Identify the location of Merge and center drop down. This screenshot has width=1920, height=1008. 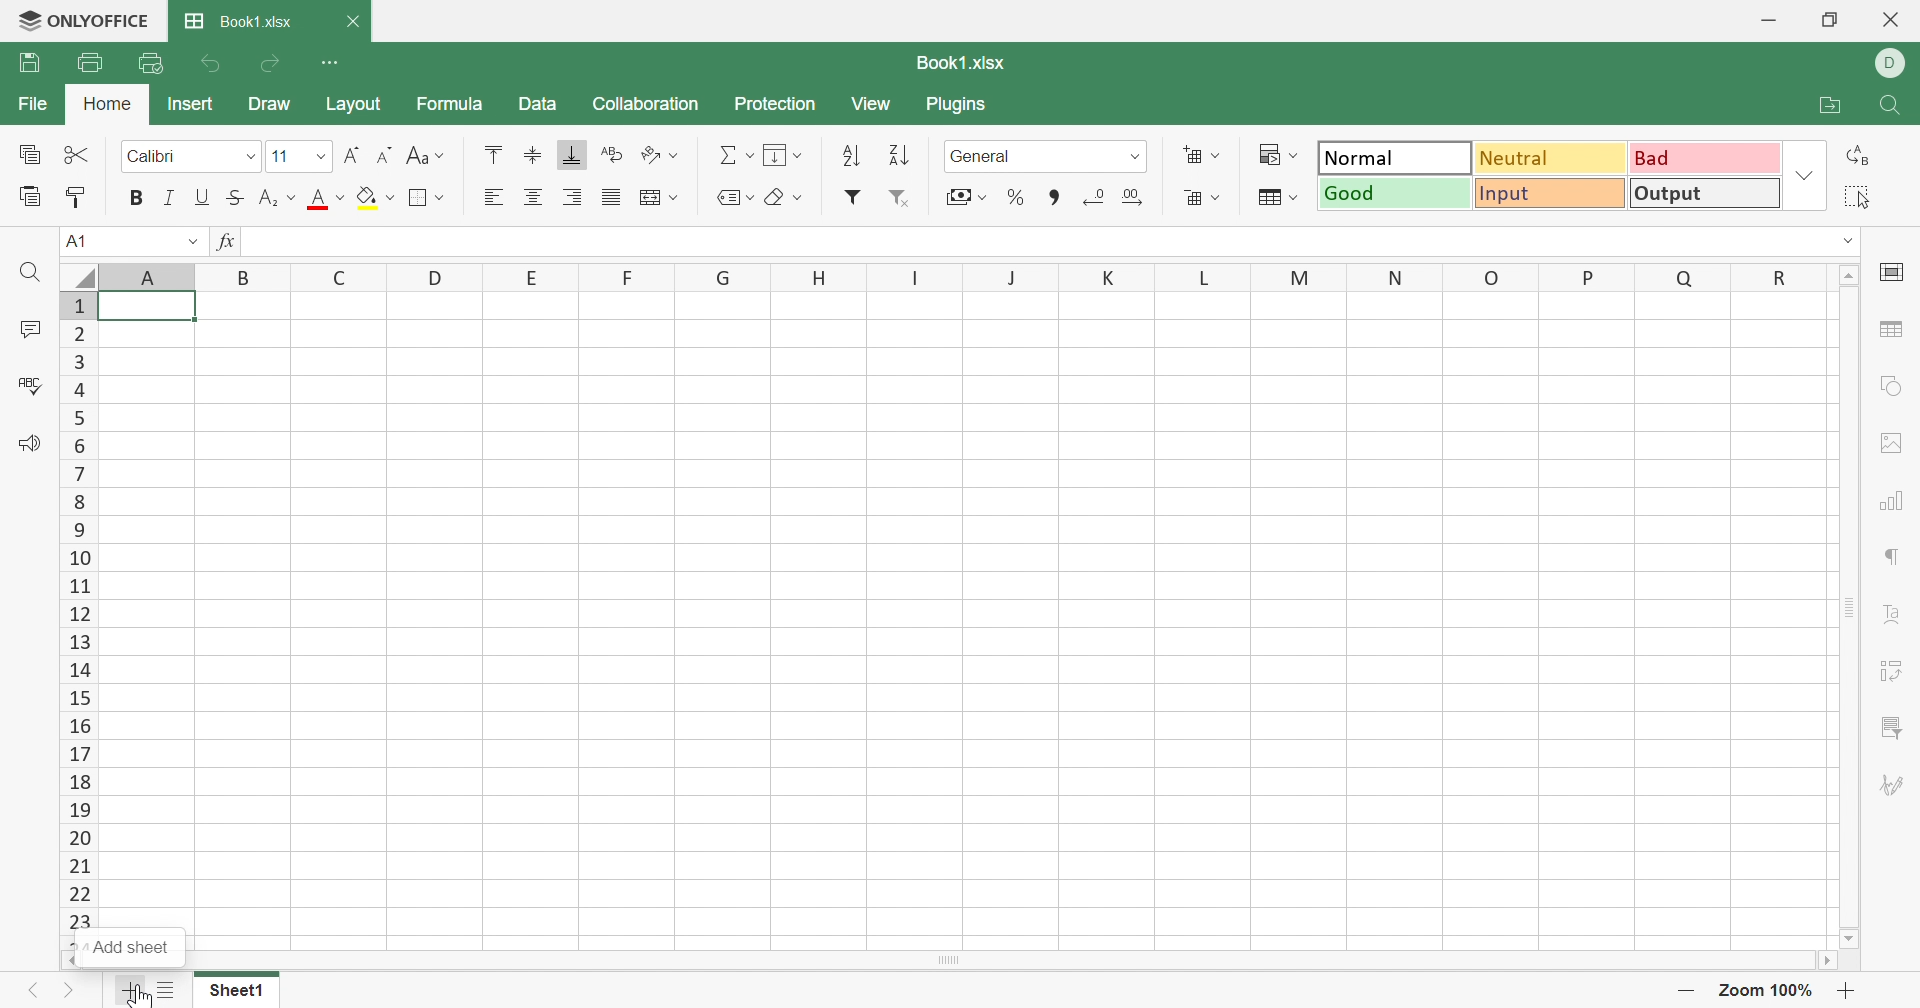
(679, 199).